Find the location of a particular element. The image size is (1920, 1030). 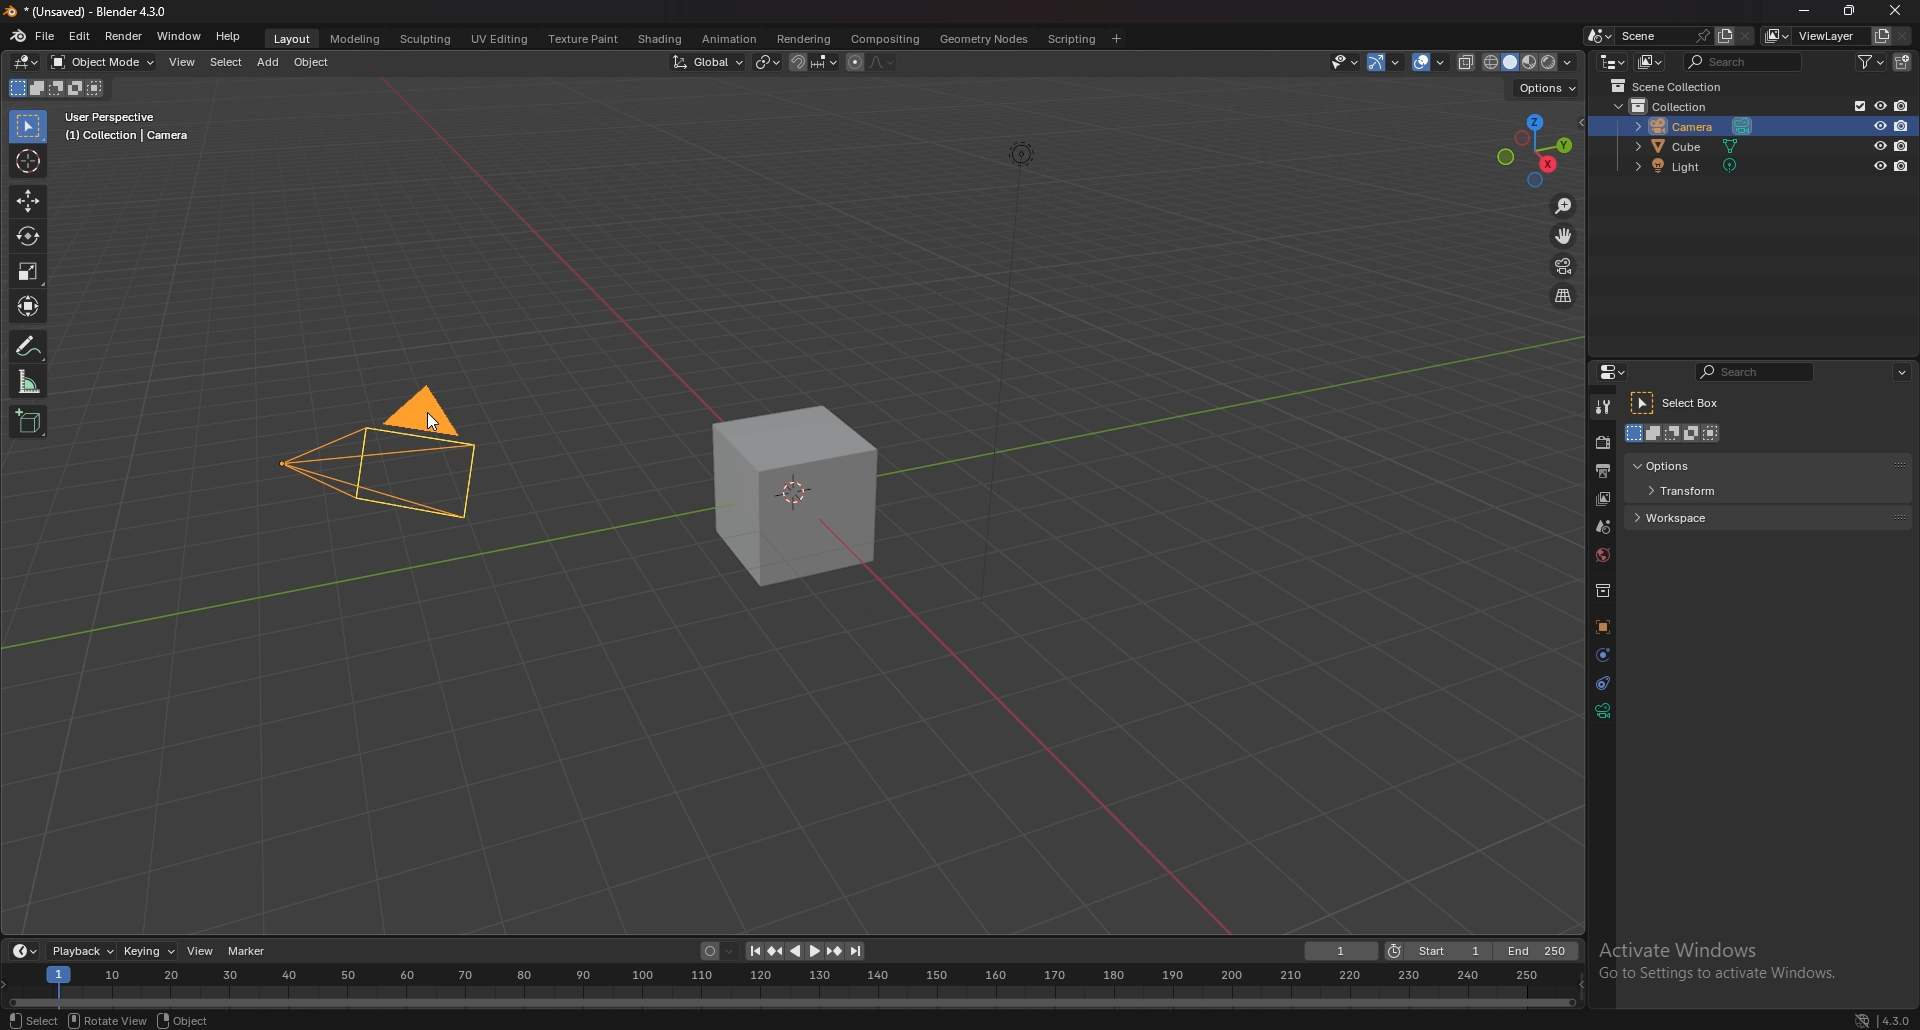

help is located at coordinates (229, 37).